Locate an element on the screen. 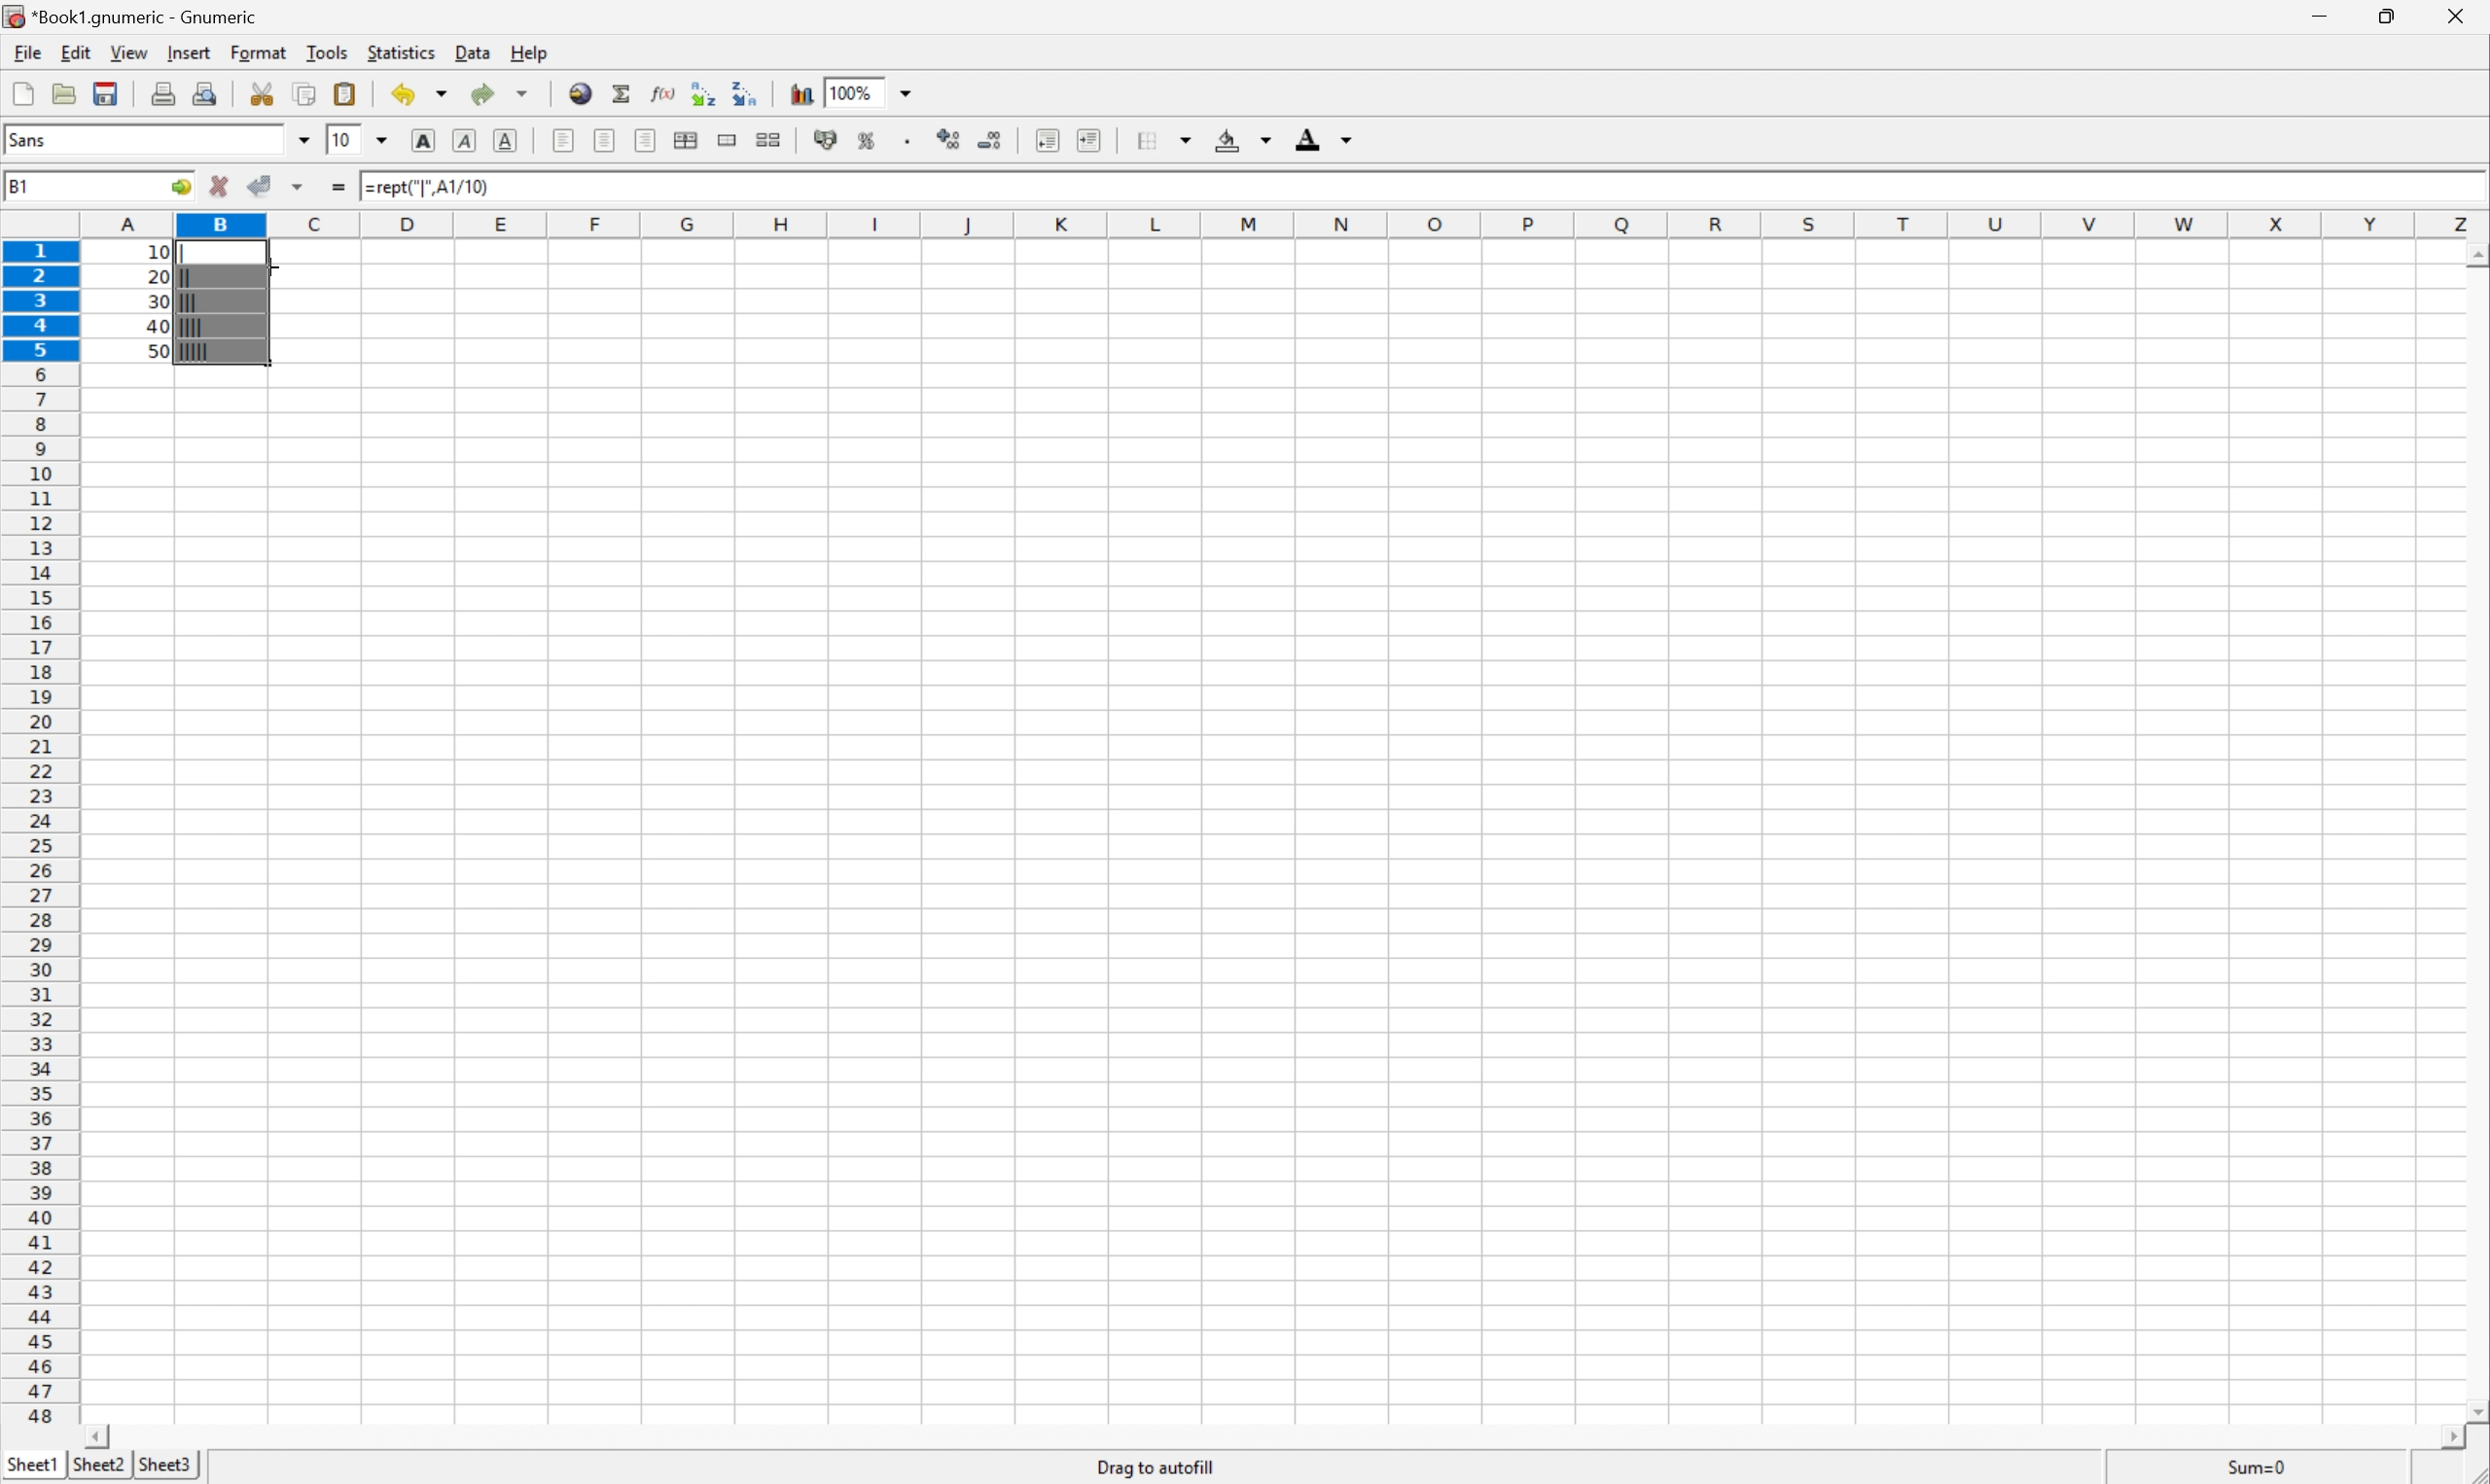 The width and height of the screenshot is (2490, 1484). Cursor is located at coordinates (276, 265).